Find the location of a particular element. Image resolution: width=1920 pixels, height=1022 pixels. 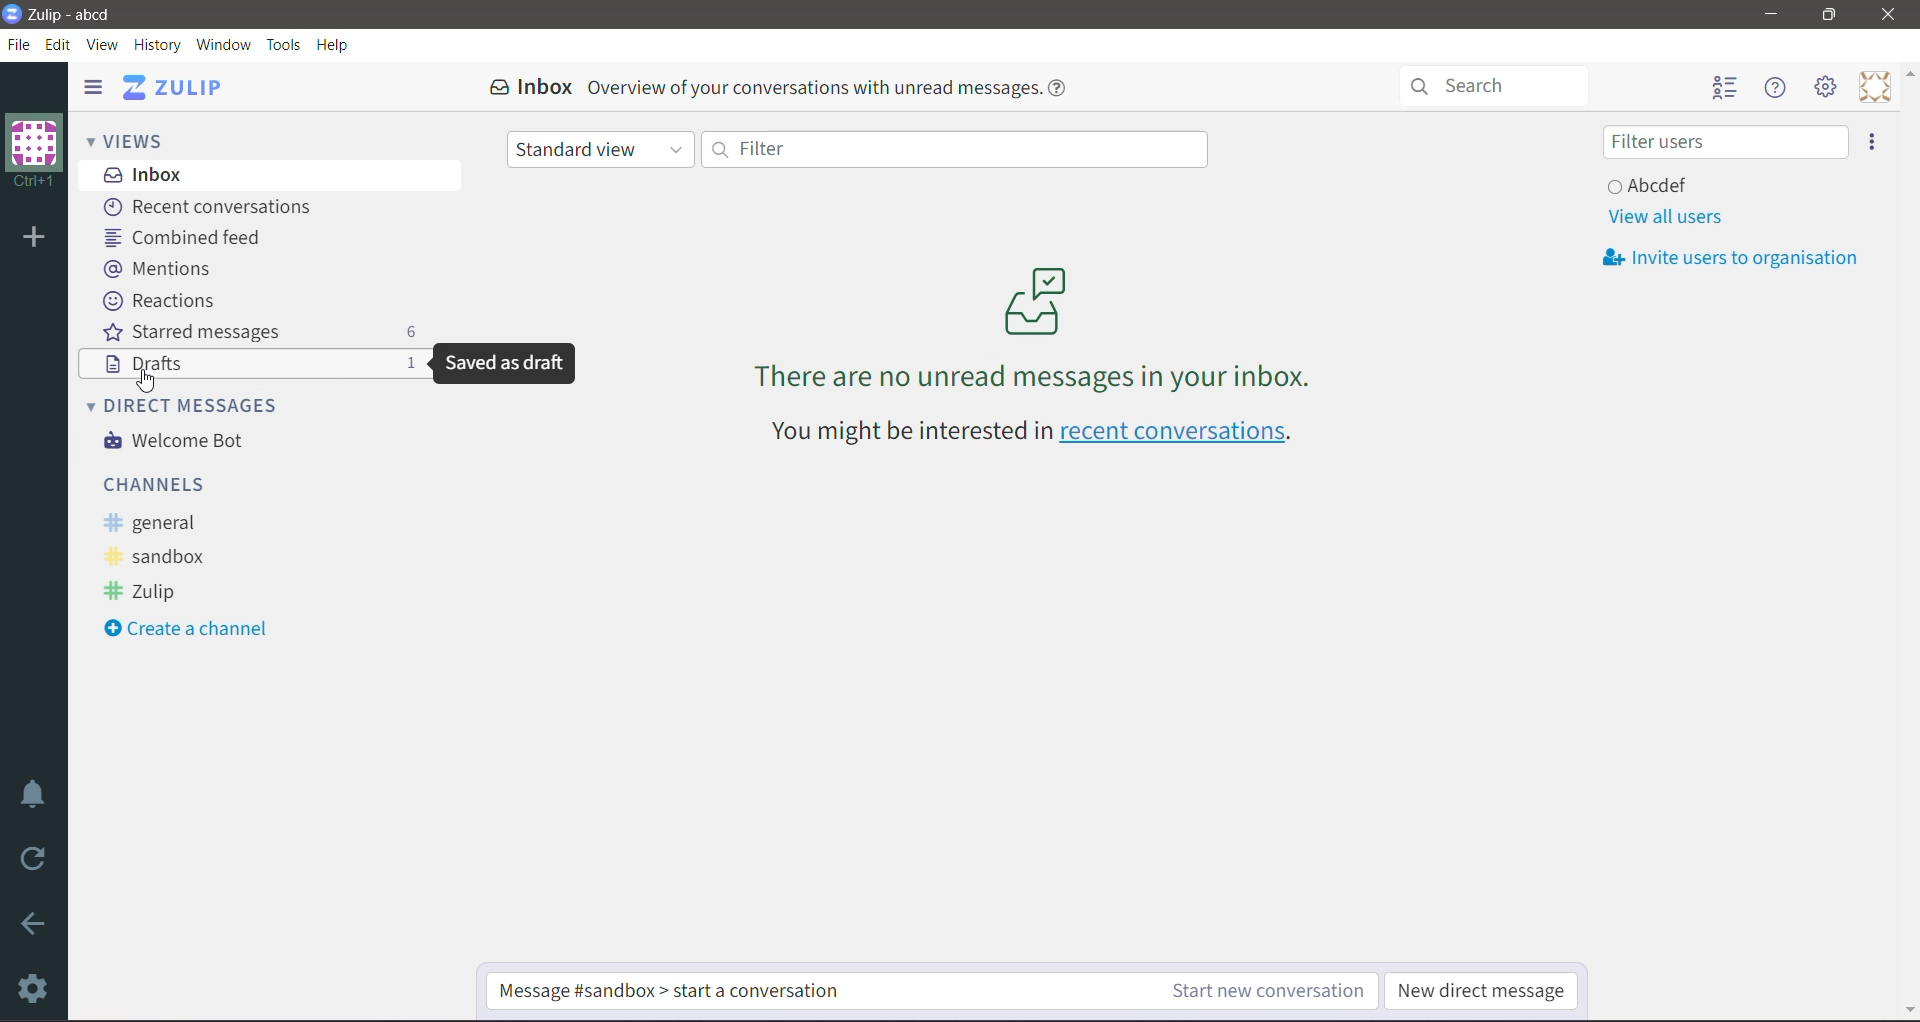

Zulip is located at coordinates (146, 593).